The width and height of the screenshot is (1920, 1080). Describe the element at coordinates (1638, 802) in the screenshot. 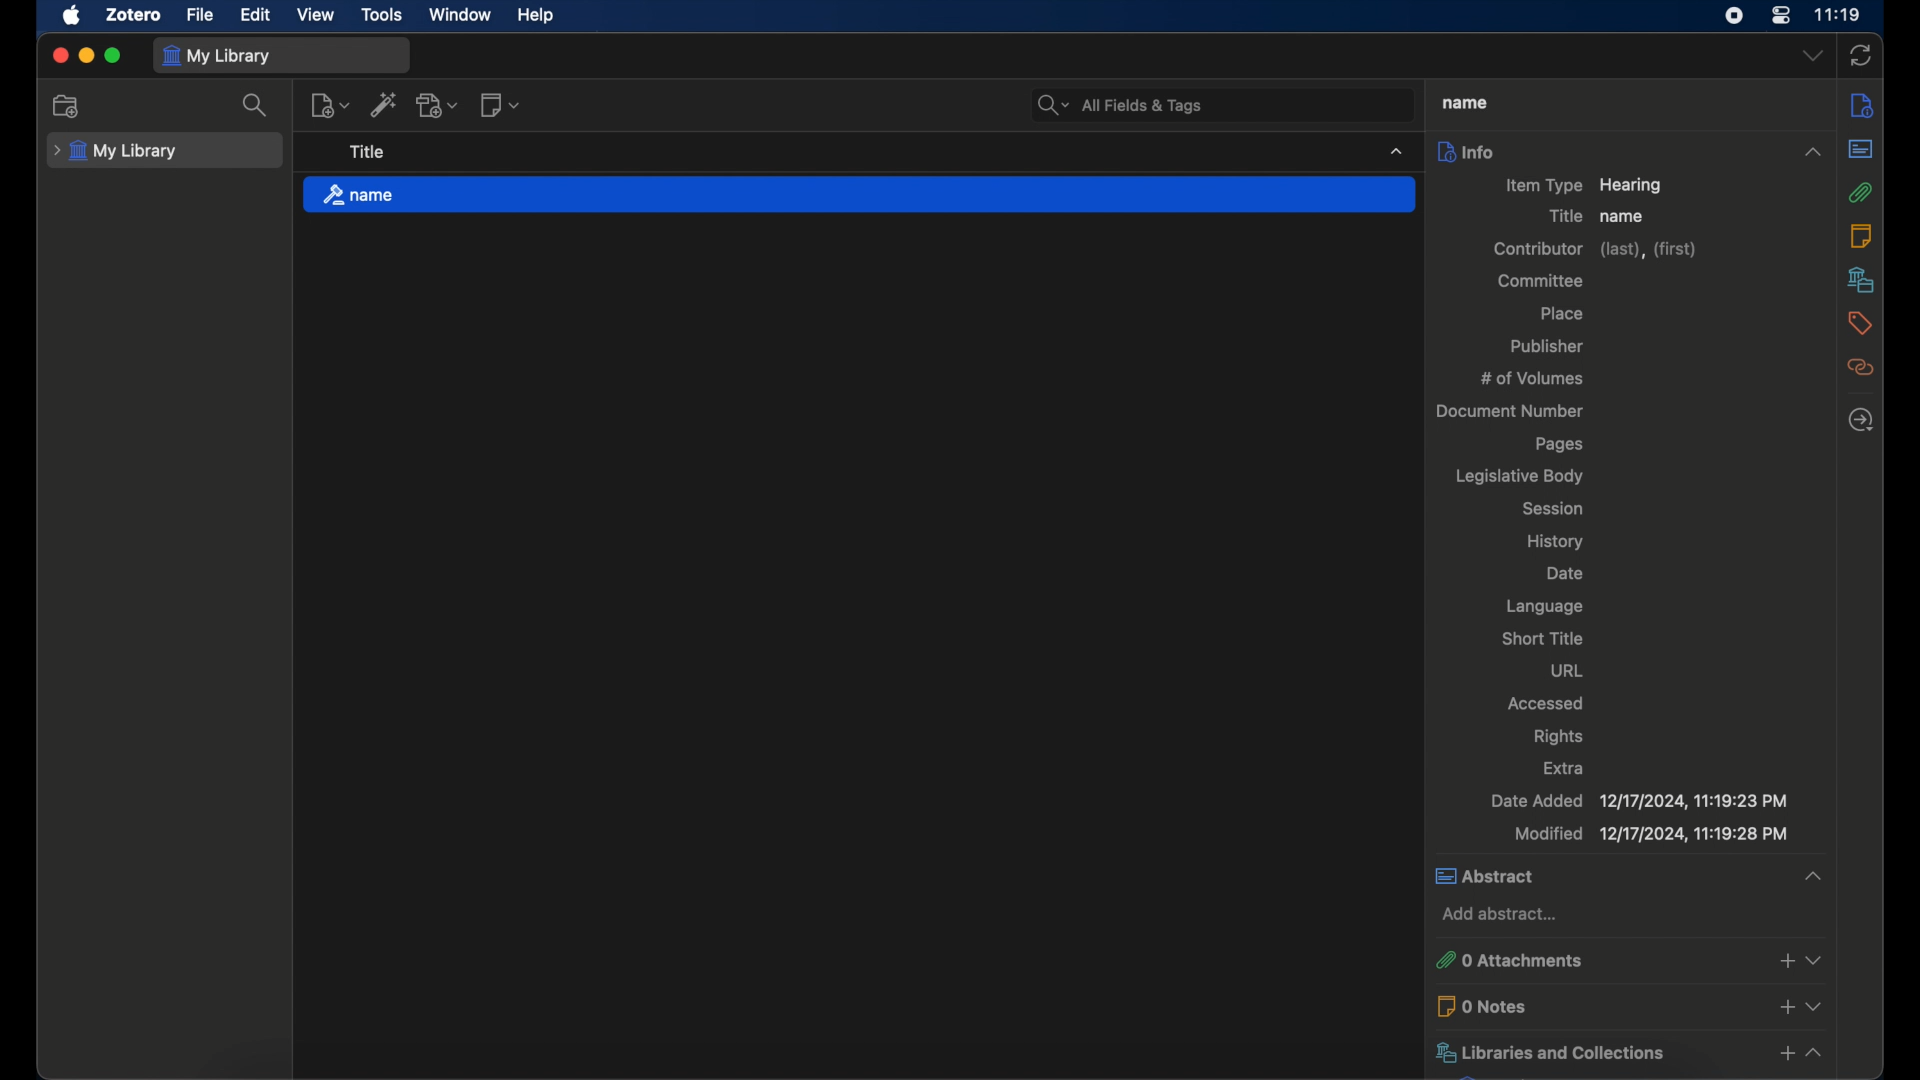

I see `date added` at that location.